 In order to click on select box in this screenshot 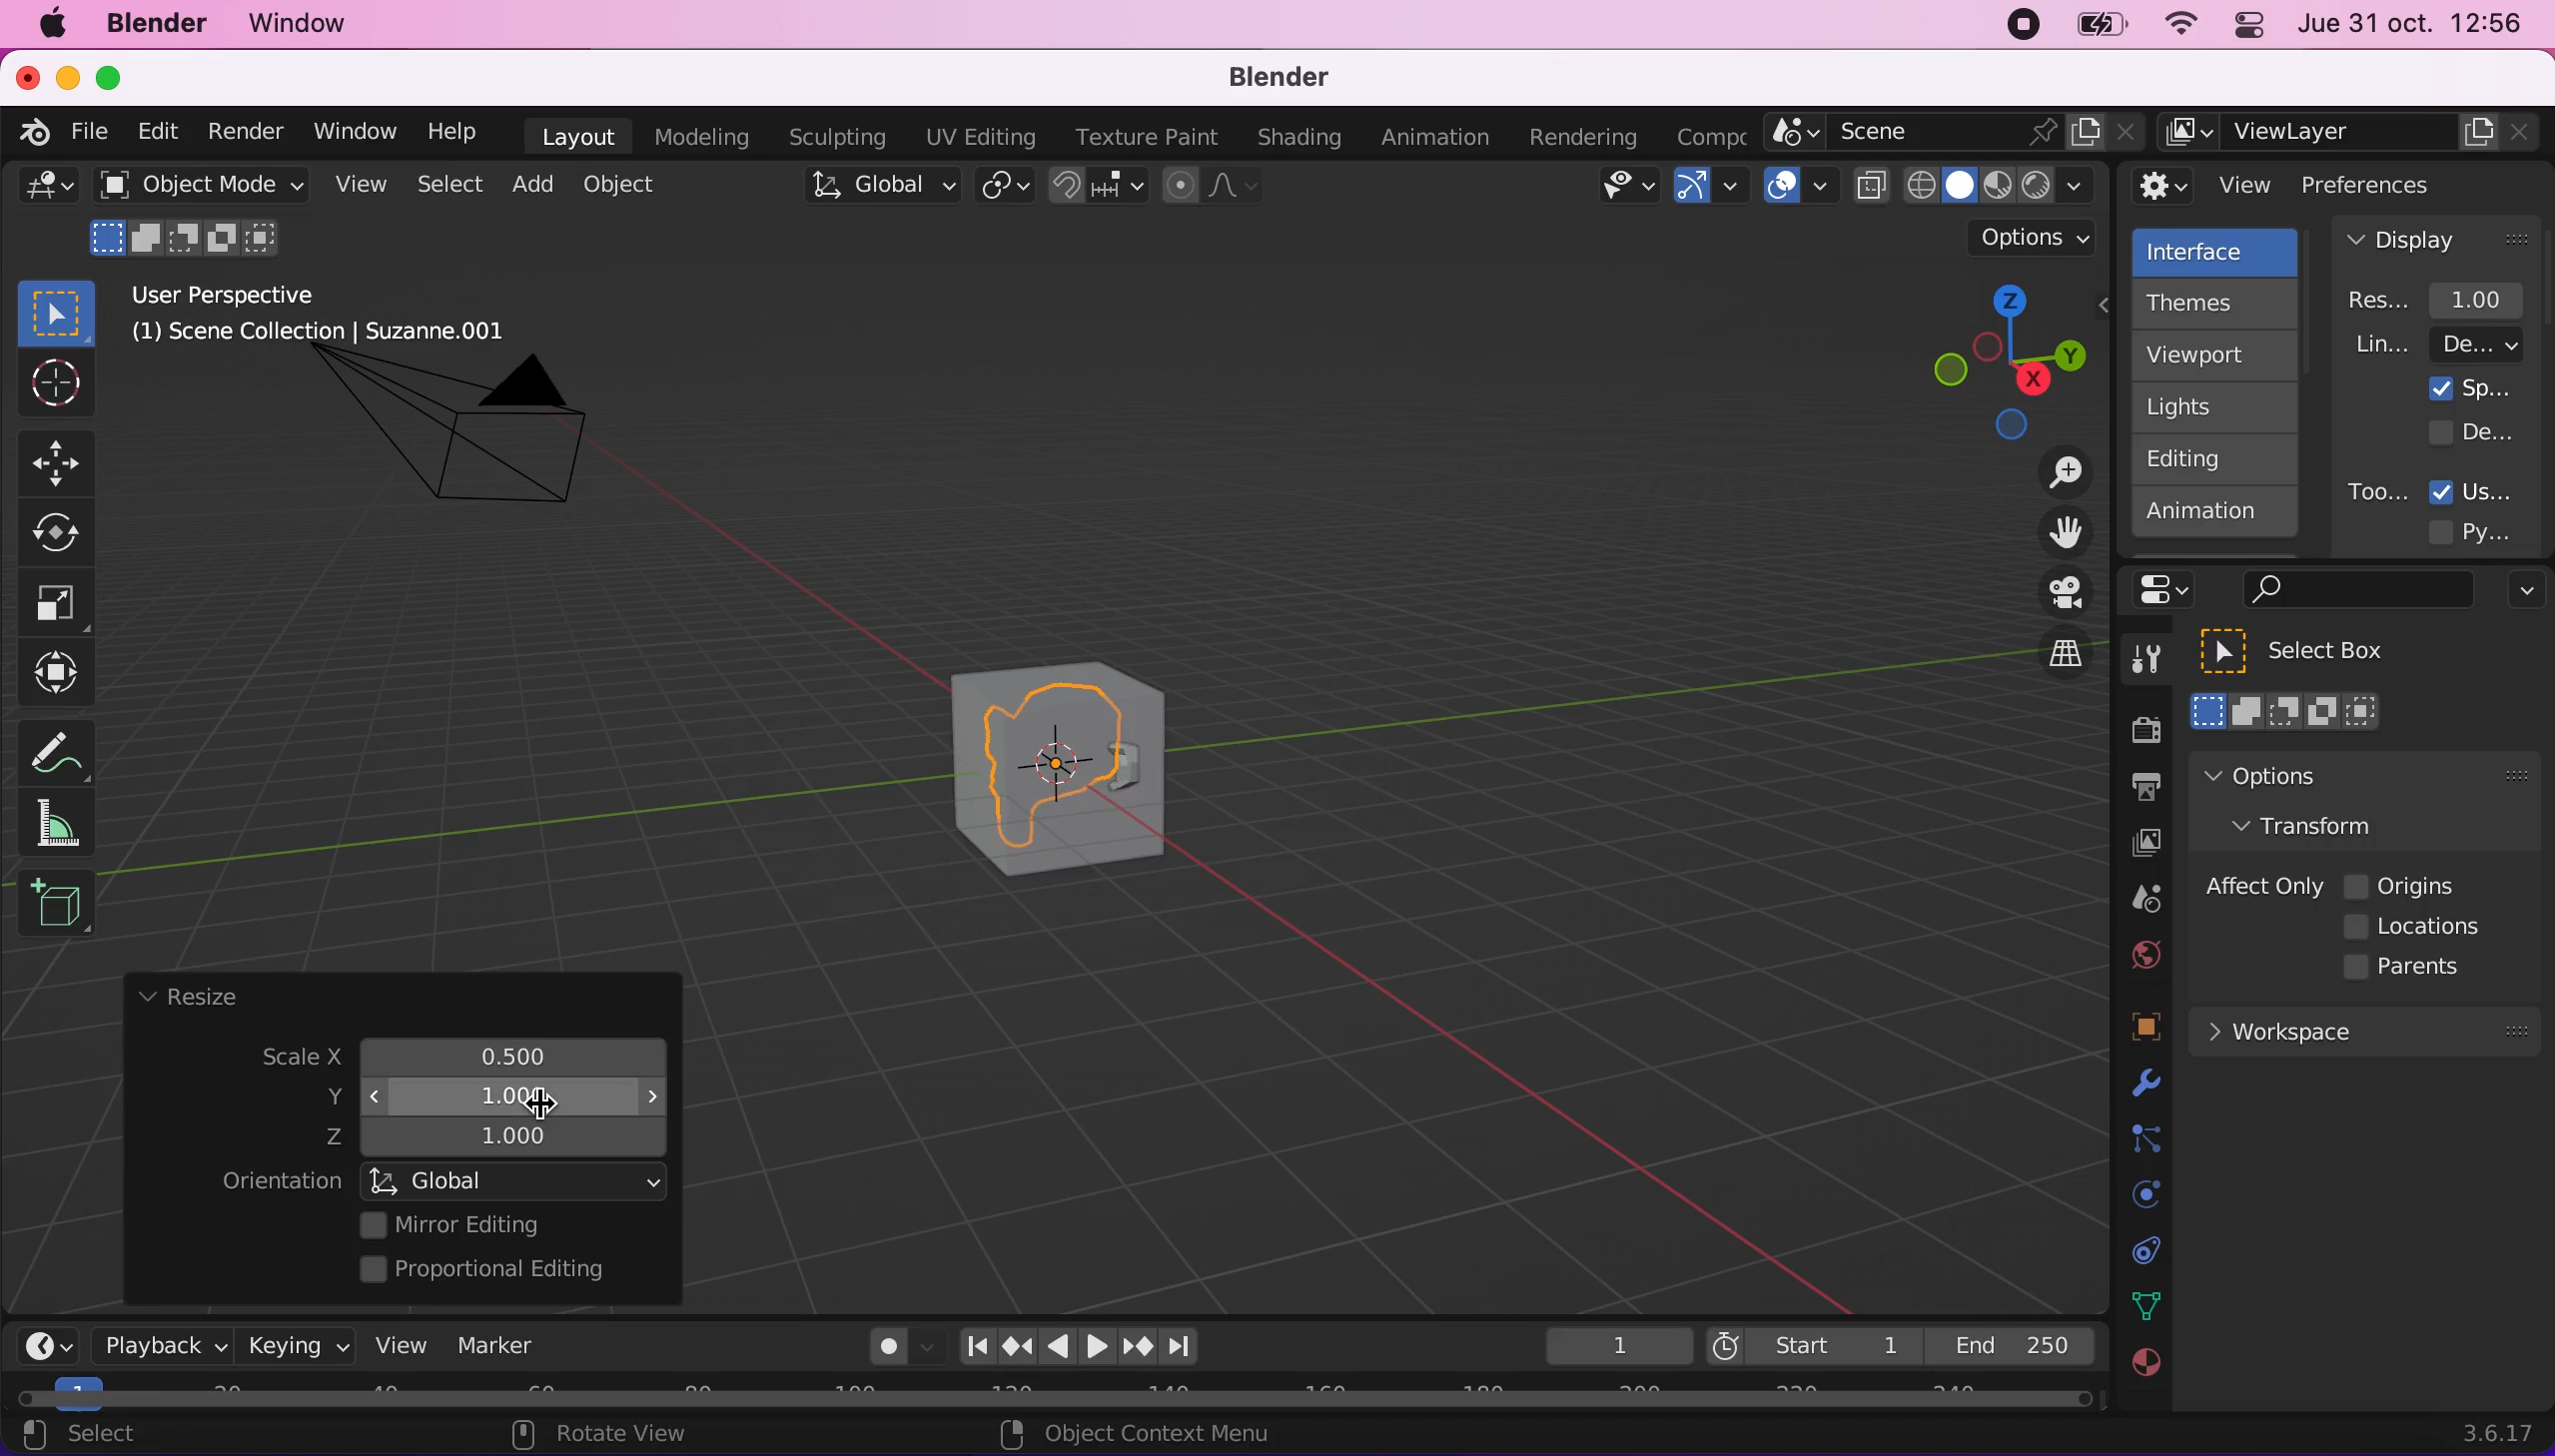, I will do `click(56, 312)`.